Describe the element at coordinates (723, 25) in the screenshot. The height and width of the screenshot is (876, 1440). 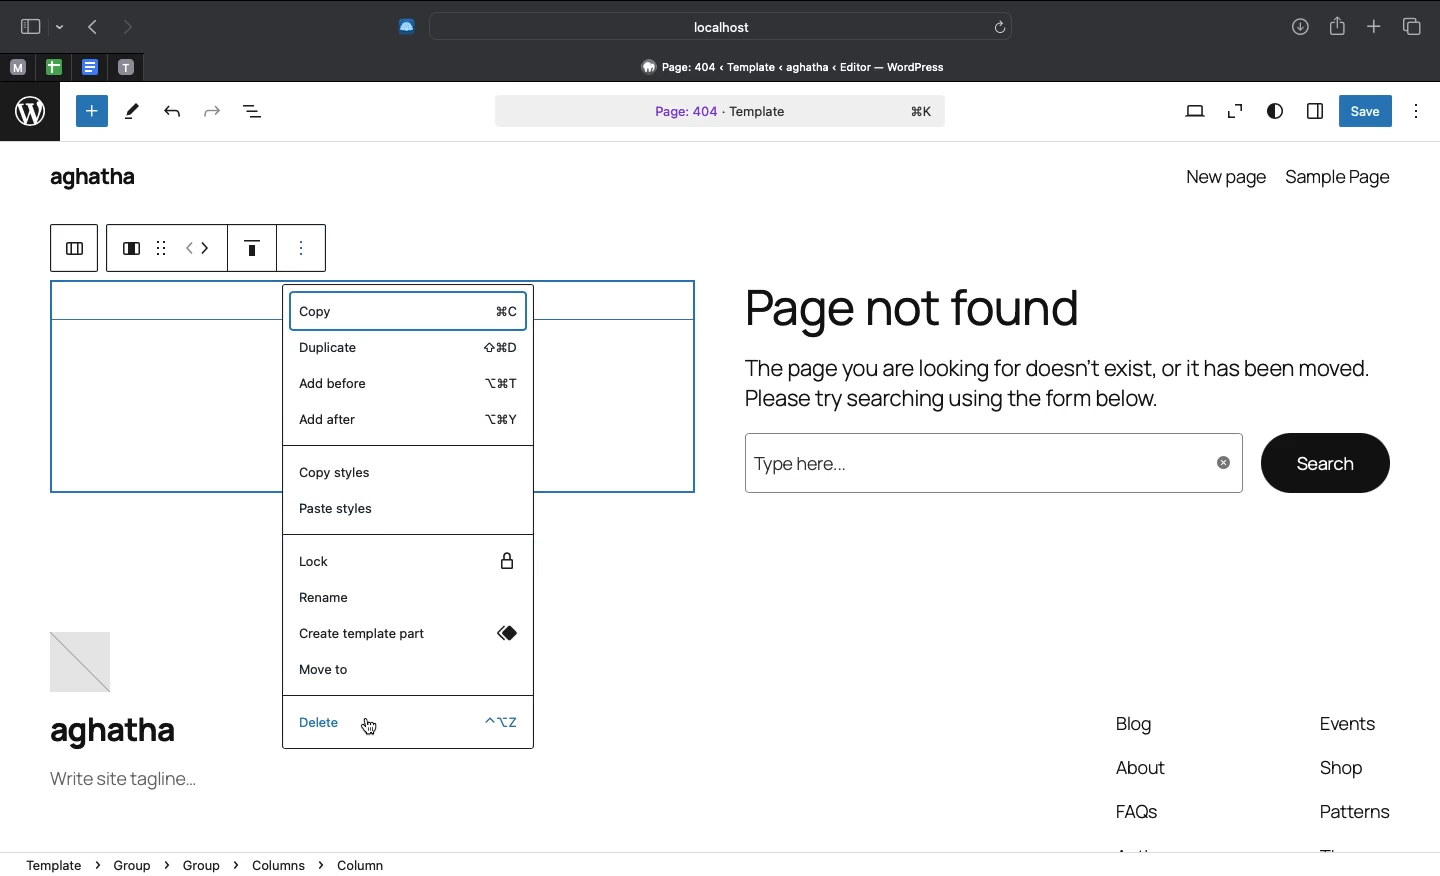
I see `Search bar` at that location.